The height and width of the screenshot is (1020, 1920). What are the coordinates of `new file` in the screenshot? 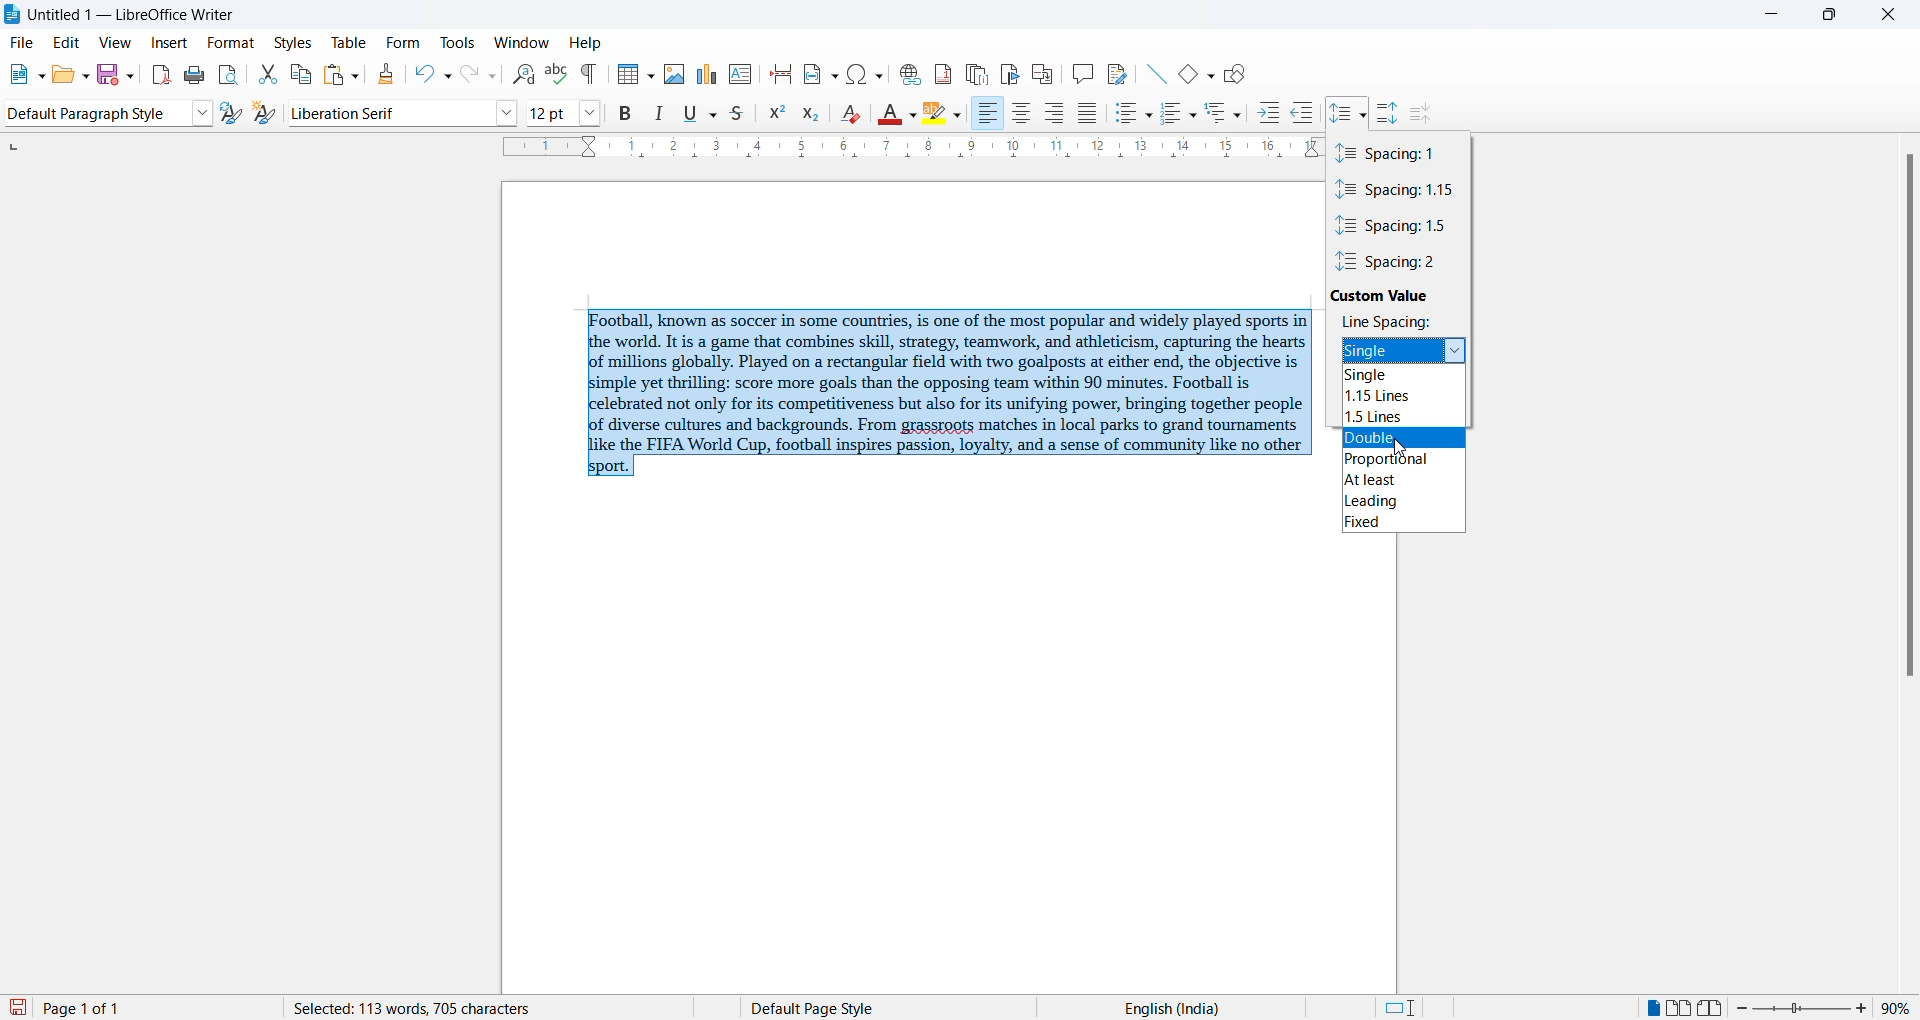 It's located at (14, 76).